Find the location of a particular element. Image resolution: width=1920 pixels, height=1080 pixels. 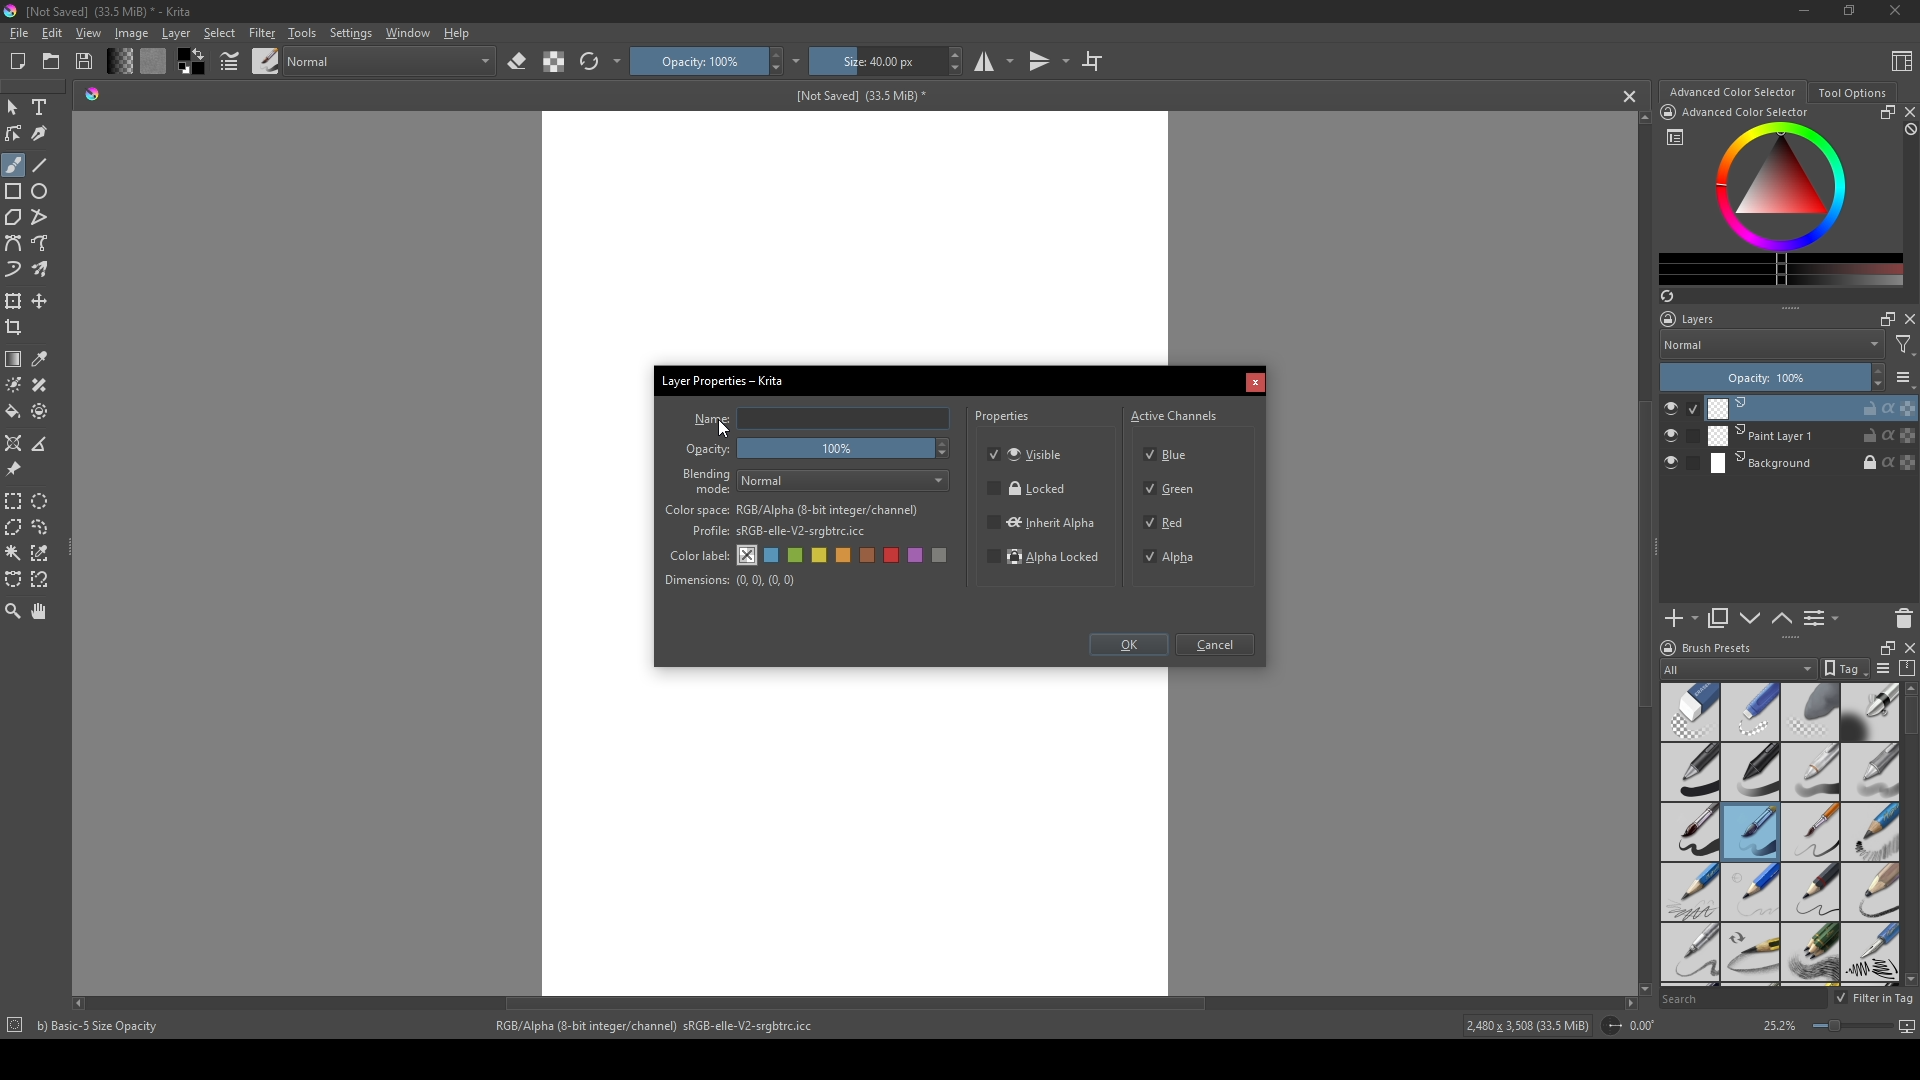

change color is located at coordinates (1781, 269).